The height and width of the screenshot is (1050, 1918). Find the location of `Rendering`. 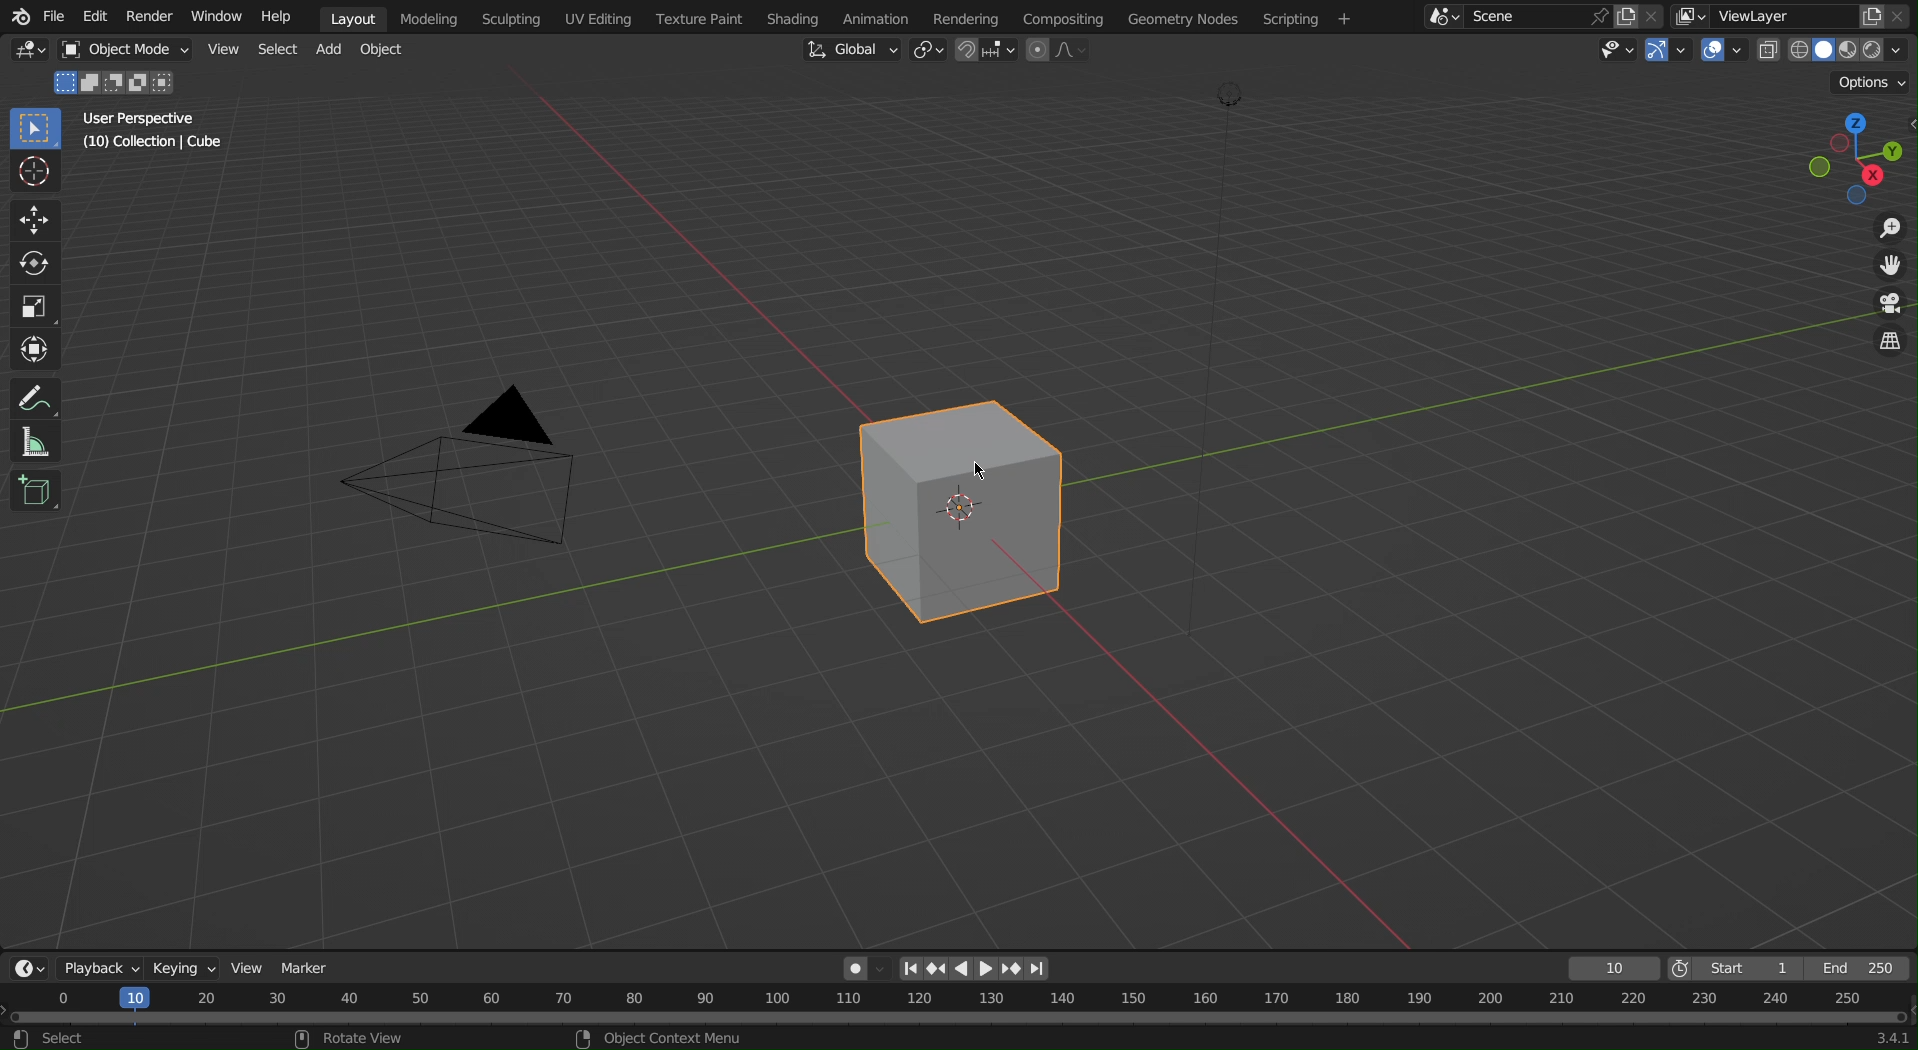

Rendering is located at coordinates (964, 18).